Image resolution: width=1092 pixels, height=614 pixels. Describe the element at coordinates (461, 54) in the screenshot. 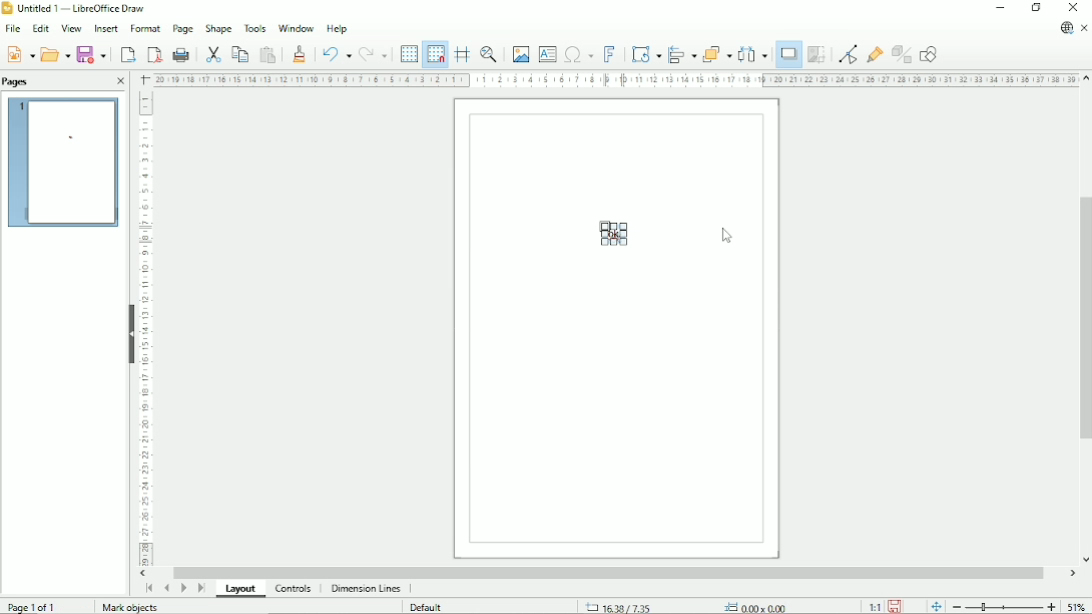

I see `Helplines while moving` at that location.